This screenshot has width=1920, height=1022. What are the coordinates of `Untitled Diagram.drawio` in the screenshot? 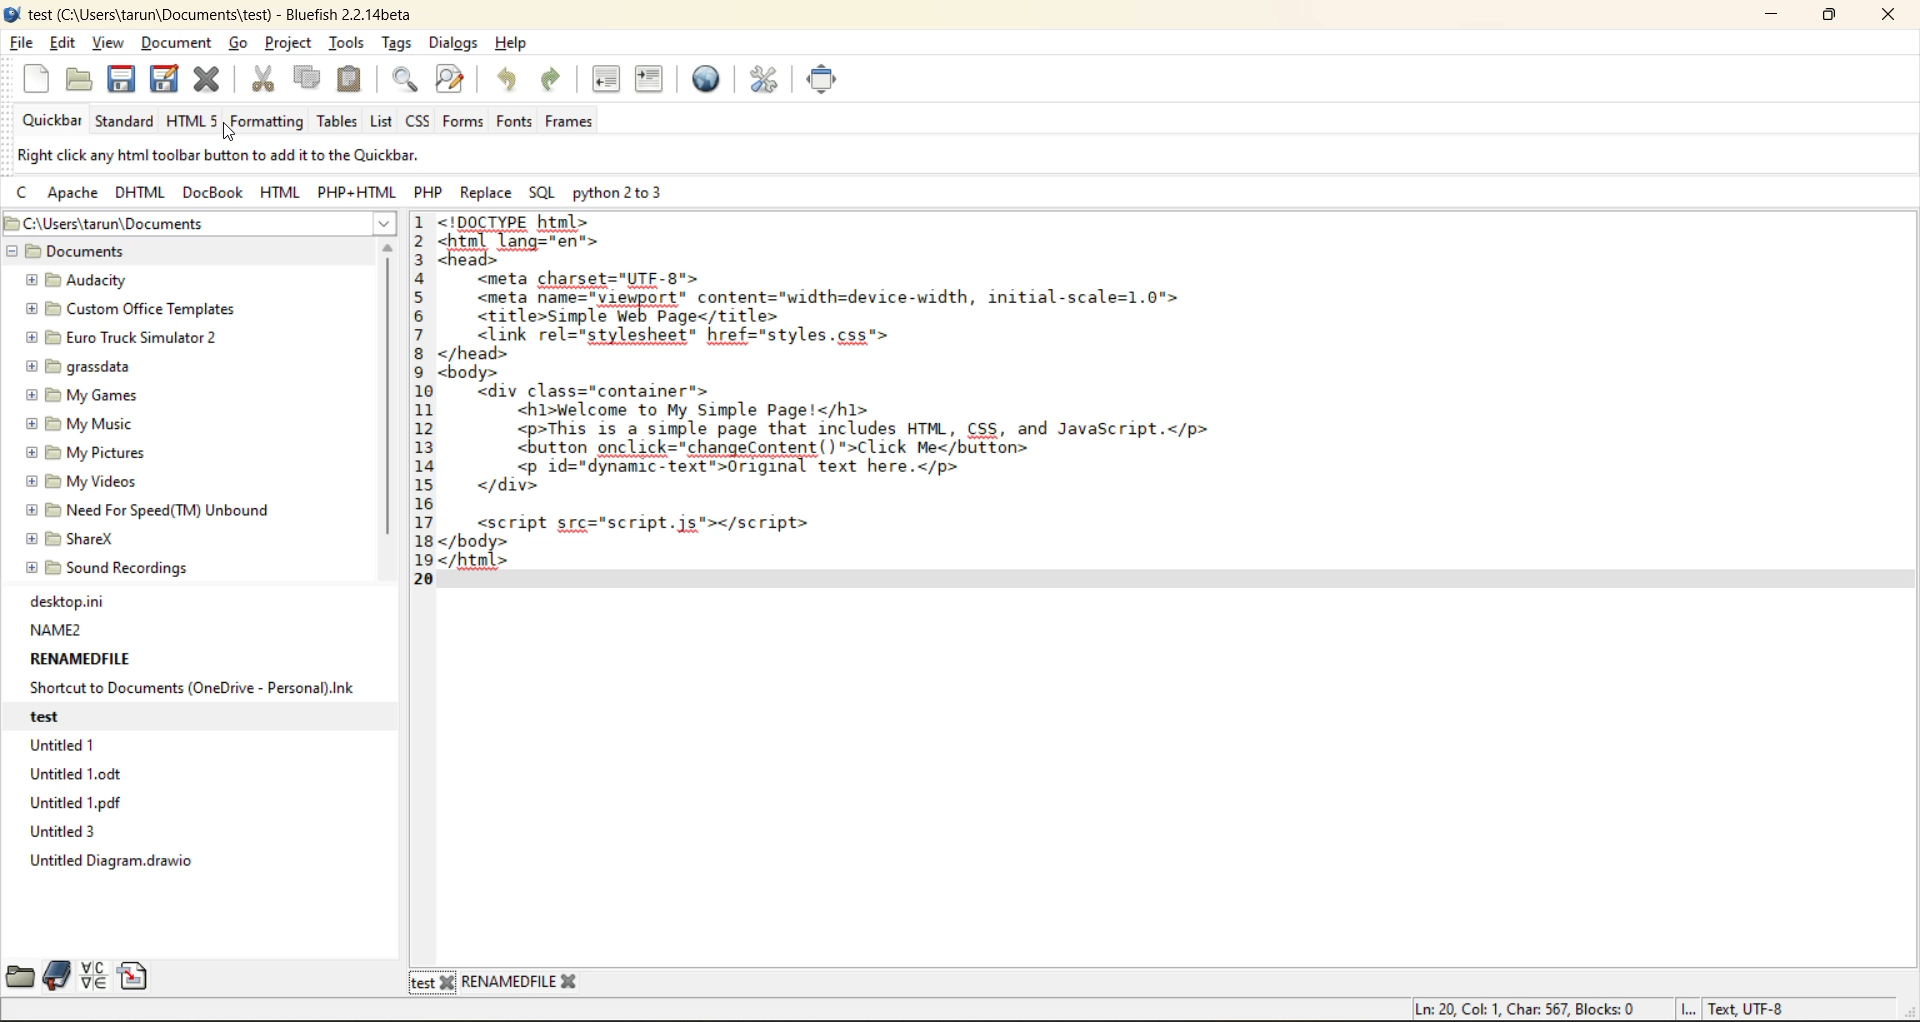 It's located at (115, 865).